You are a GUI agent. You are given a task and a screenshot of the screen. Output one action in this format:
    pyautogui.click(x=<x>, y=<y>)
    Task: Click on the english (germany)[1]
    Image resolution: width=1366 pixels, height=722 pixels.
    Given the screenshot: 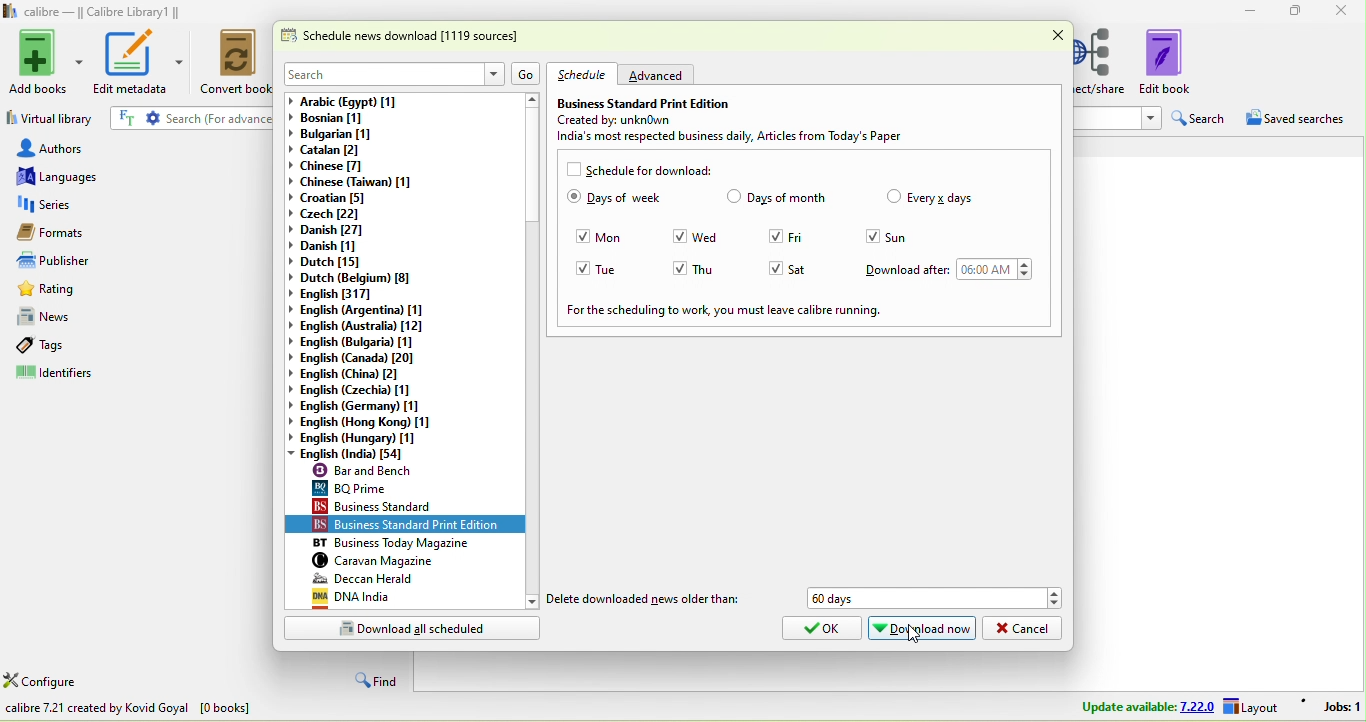 What is the action you would take?
    pyautogui.click(x=369, y=406)
    